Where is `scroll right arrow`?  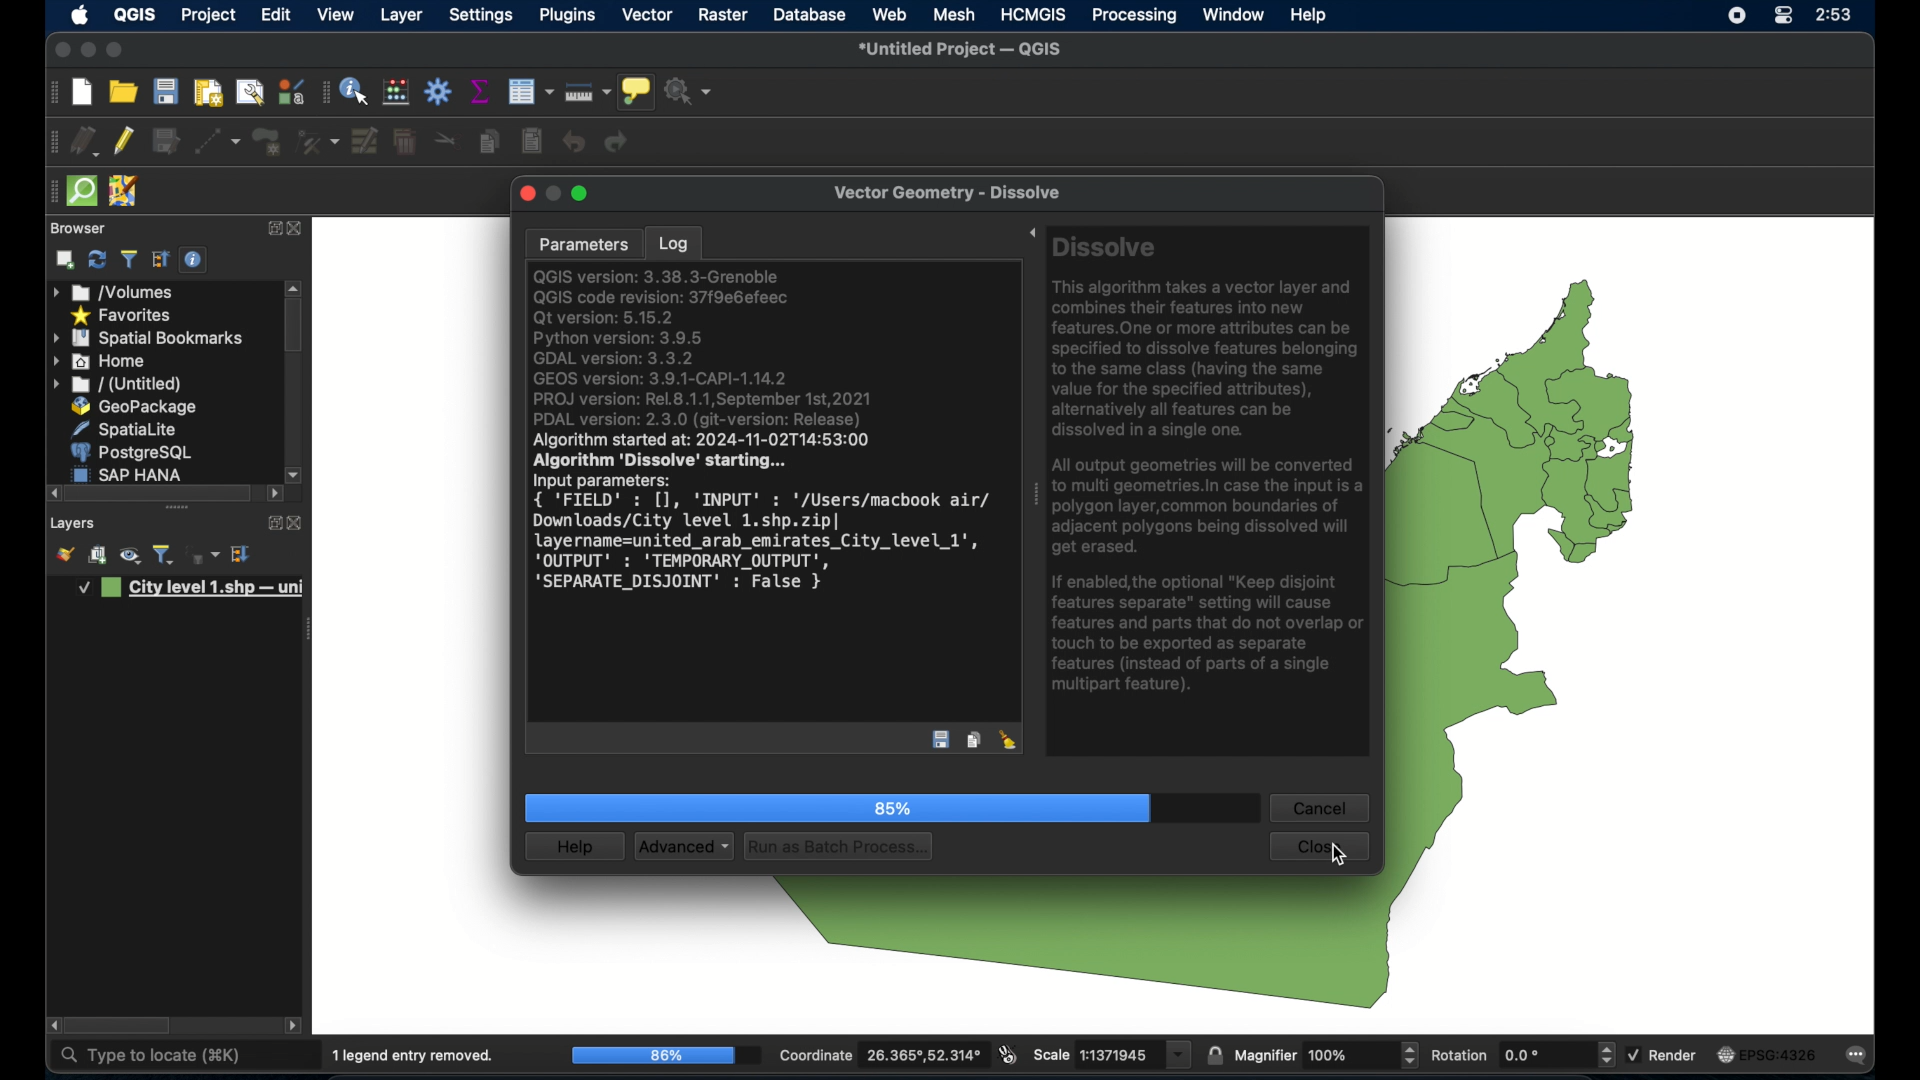
scroll right arrow is located at coordinates (295, 473).